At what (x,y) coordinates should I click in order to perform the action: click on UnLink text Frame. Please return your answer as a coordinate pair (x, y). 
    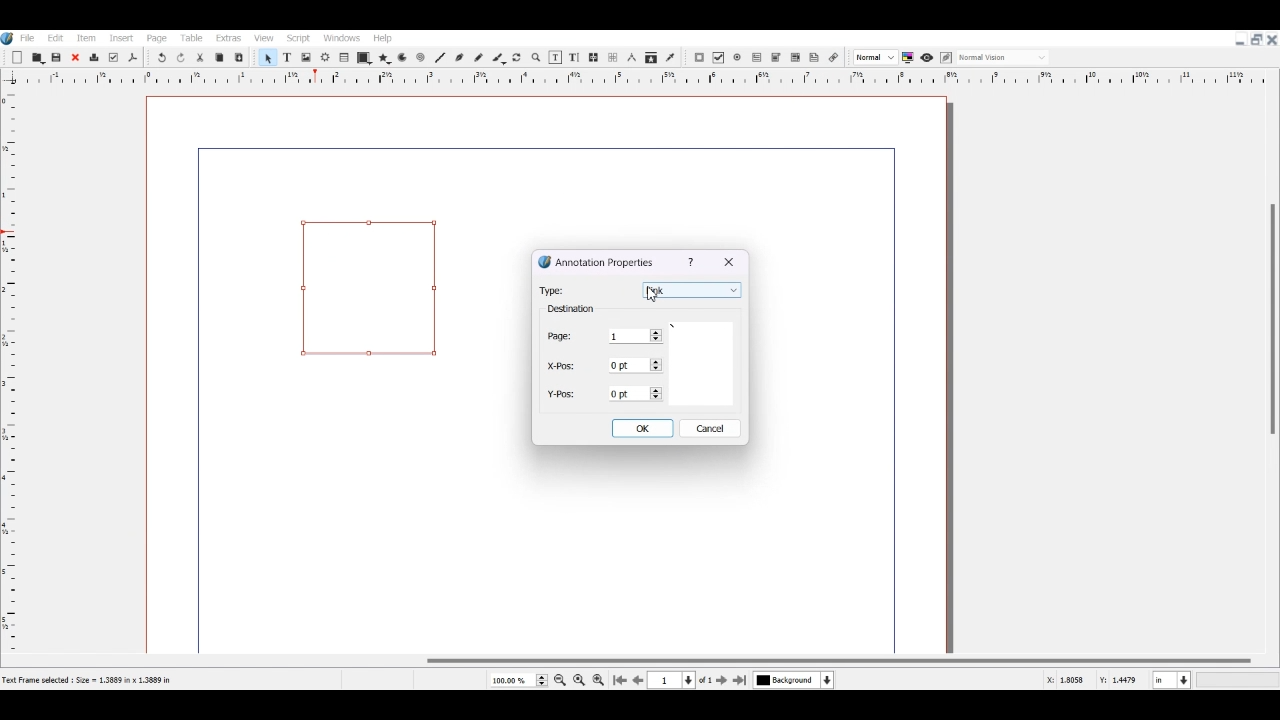
    Looking at the image, I should click on (613, 58).